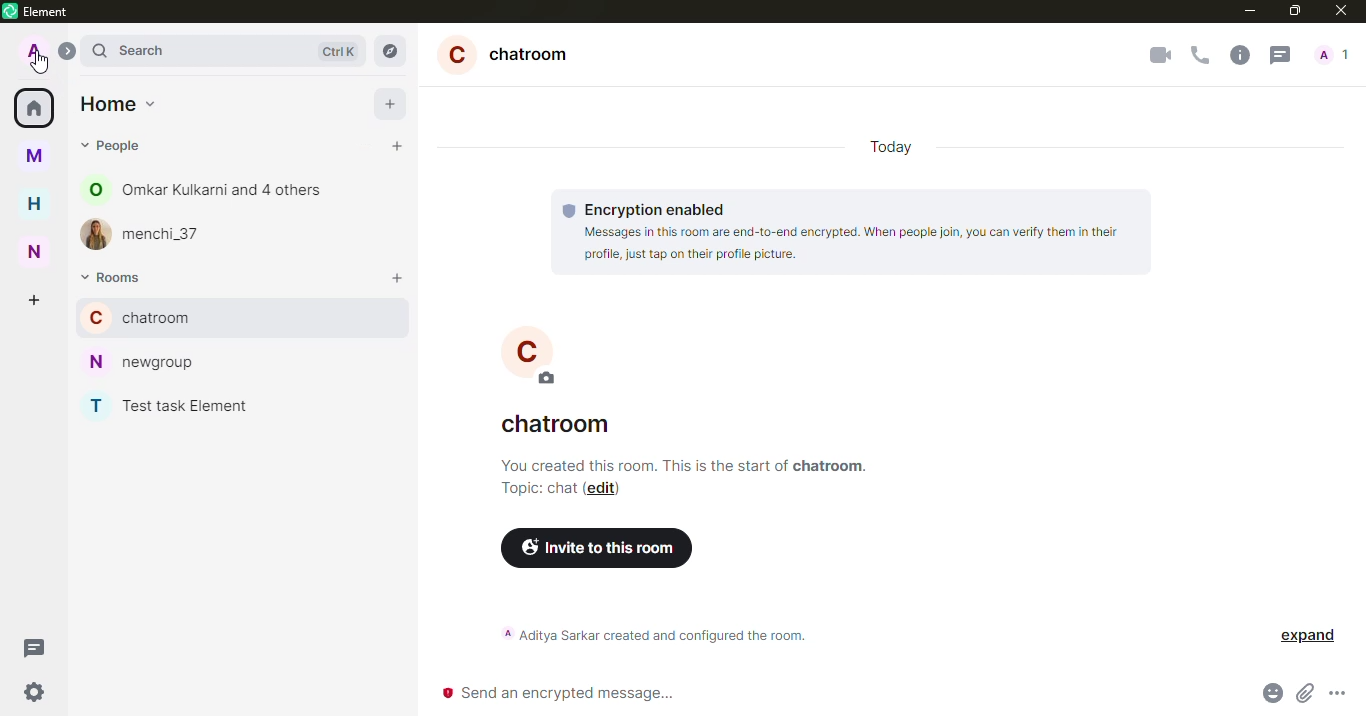 This screenshot has width=1366, height=716. I want to click on element logo, so click(9, 12).